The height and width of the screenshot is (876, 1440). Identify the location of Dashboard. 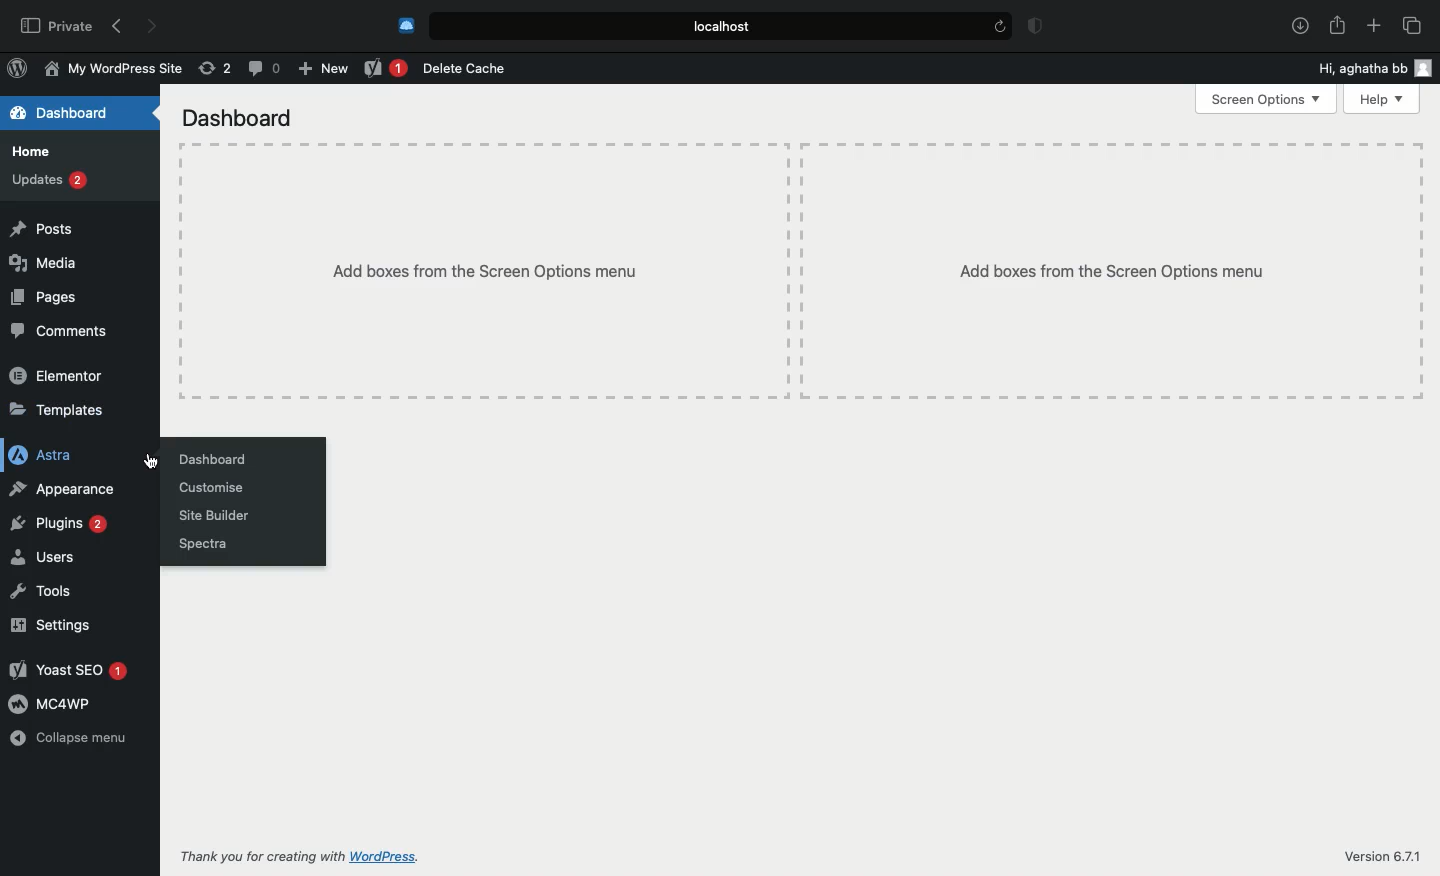
(64, 114).